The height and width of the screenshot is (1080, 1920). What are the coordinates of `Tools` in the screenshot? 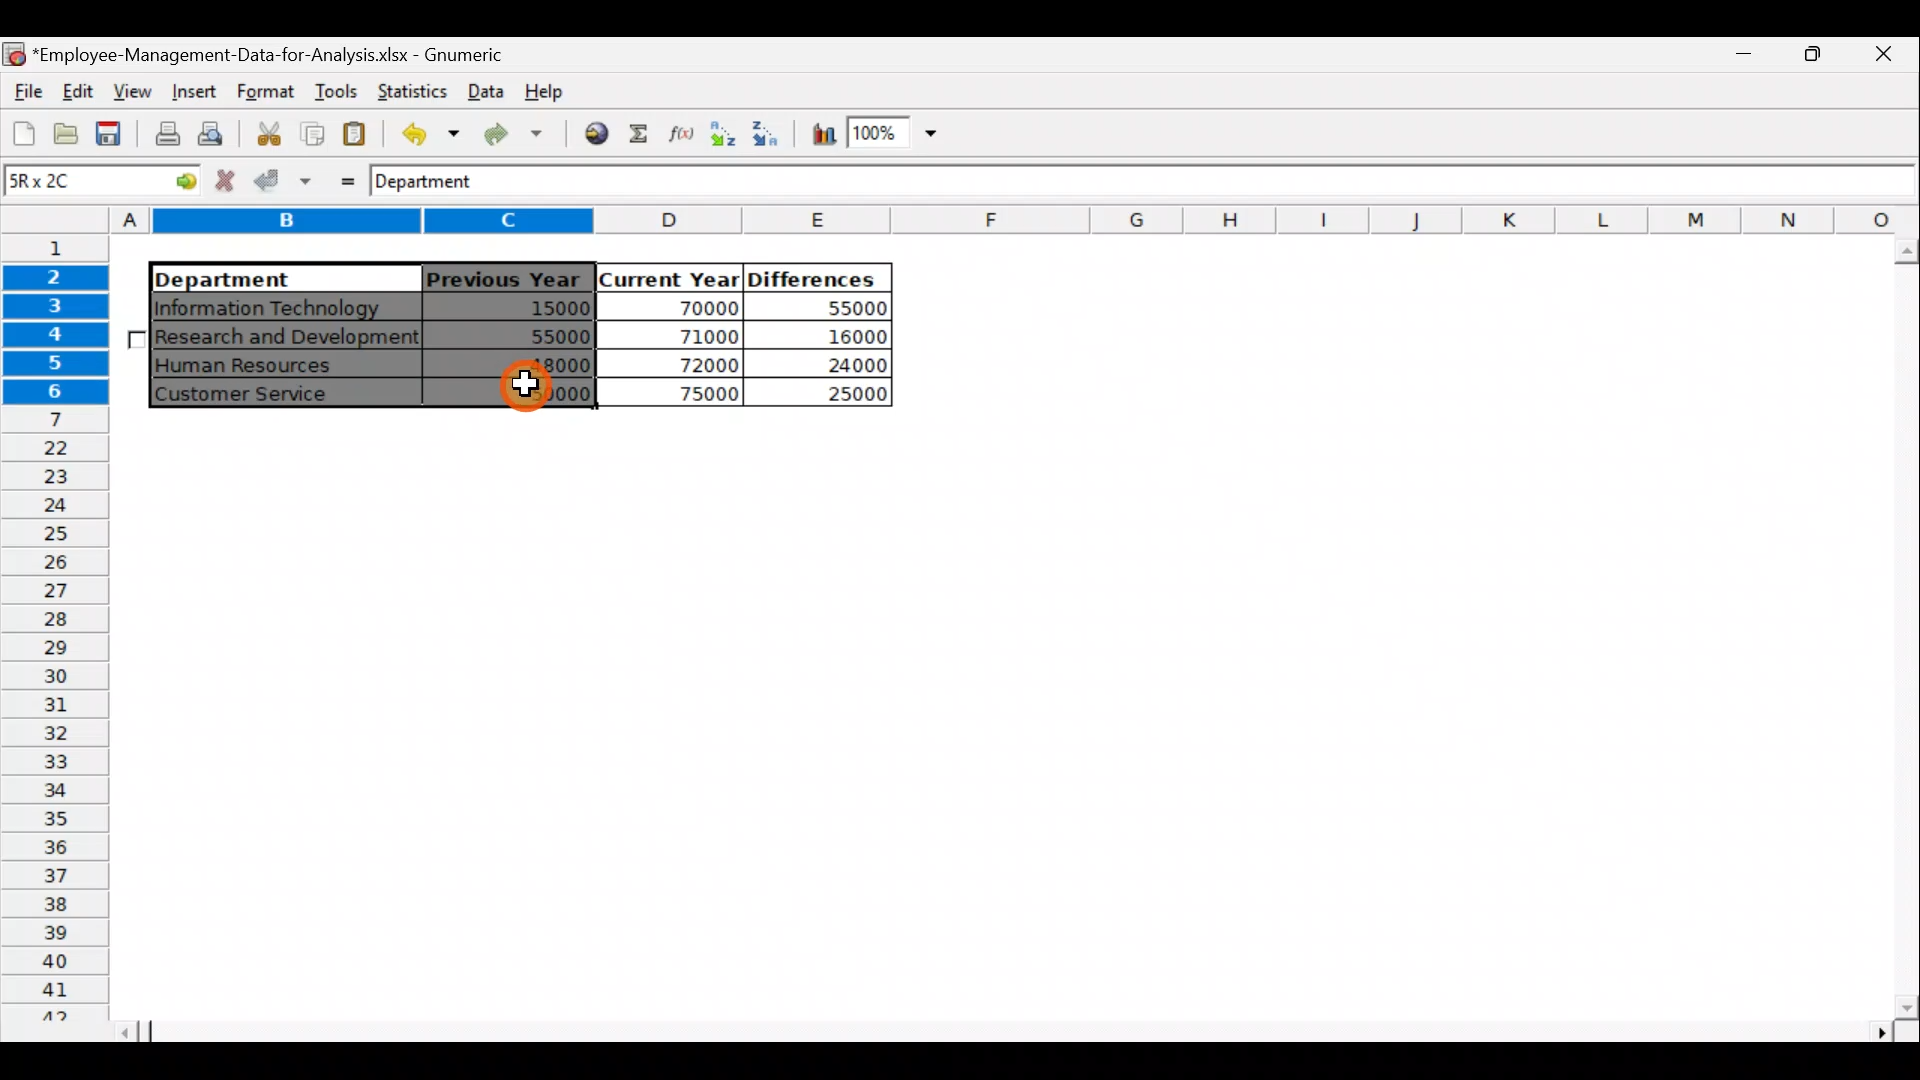 It's located at (331, 90).